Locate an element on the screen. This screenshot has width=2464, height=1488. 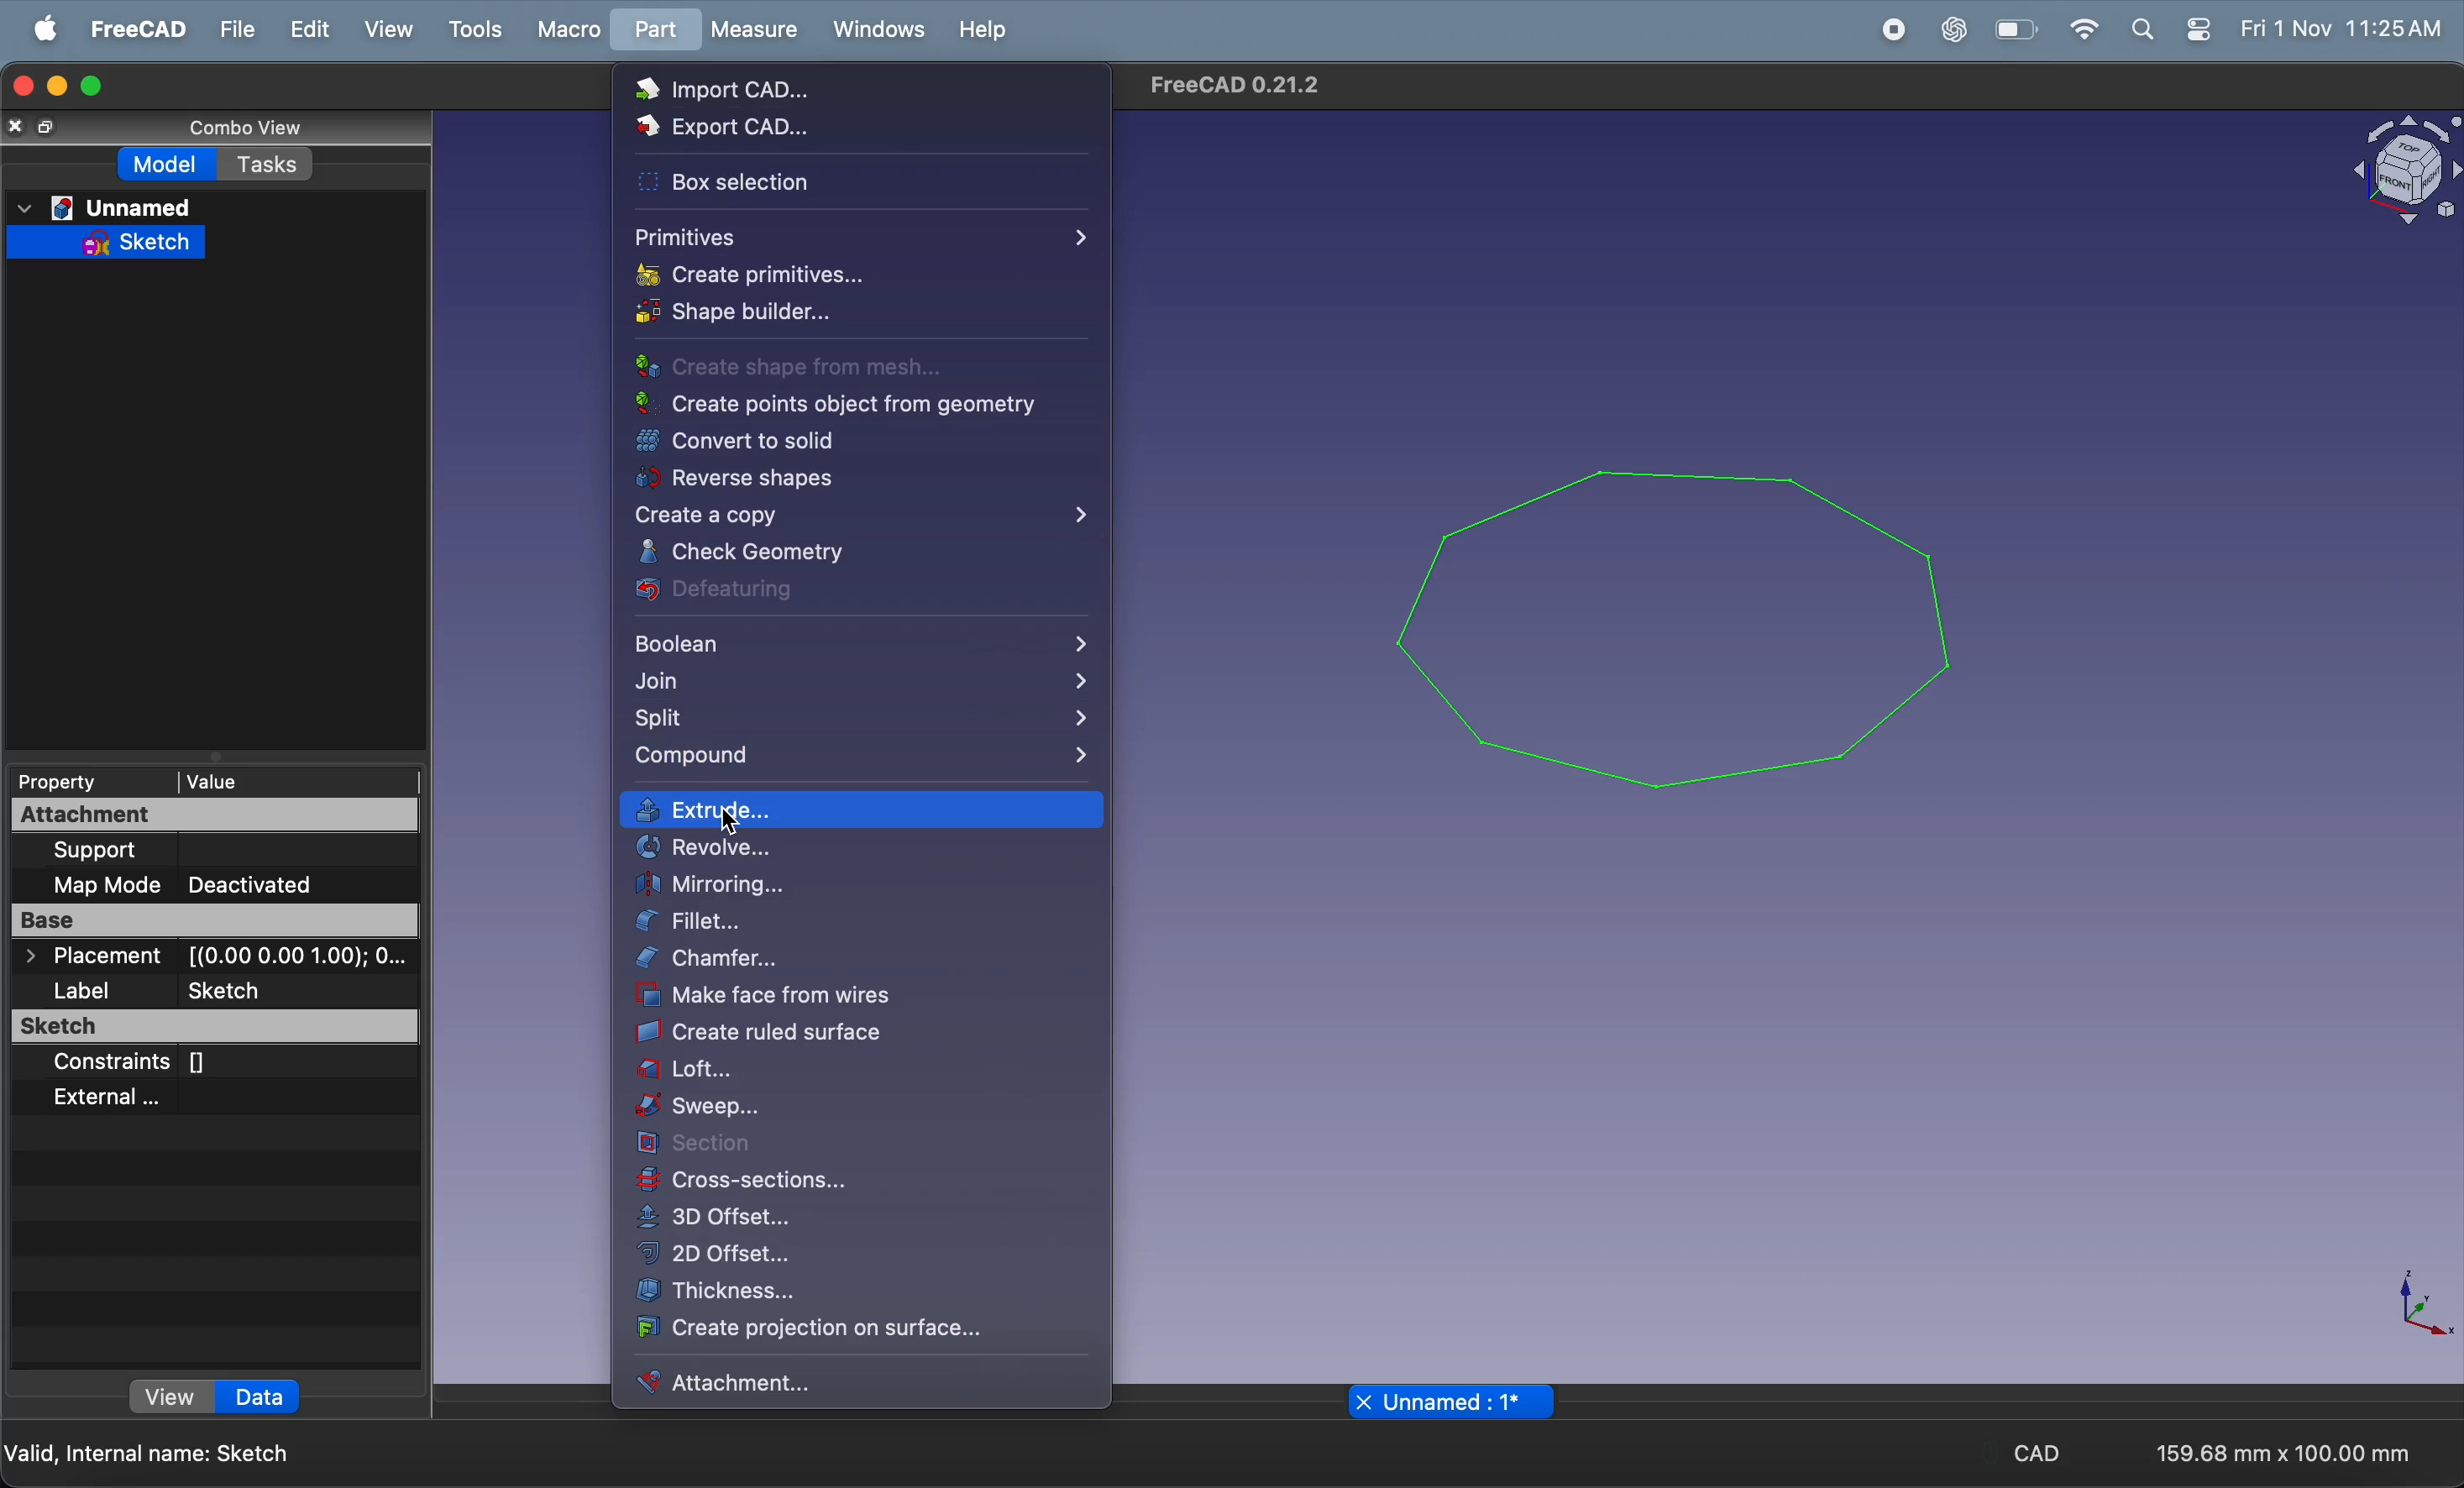
attachment is located at coordinates (807, 1382).